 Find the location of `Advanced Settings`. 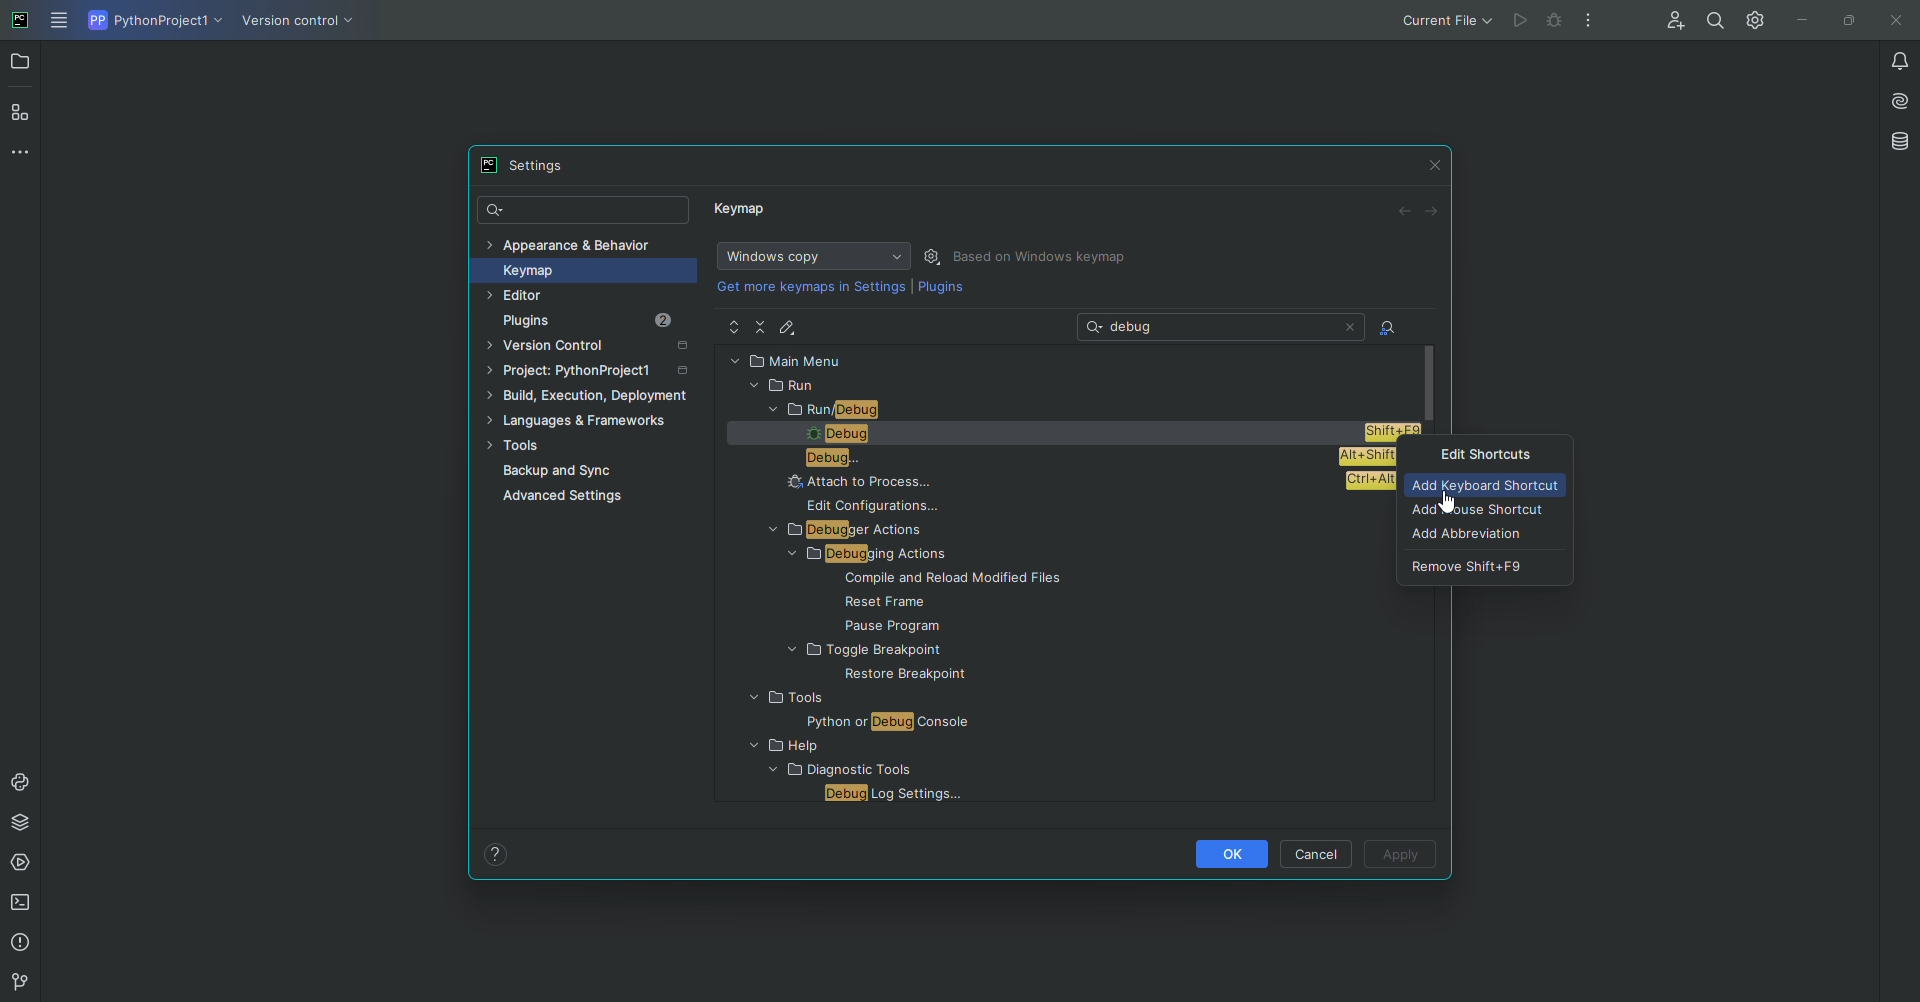

Advanced Settings is located at coordinates (568, 499).